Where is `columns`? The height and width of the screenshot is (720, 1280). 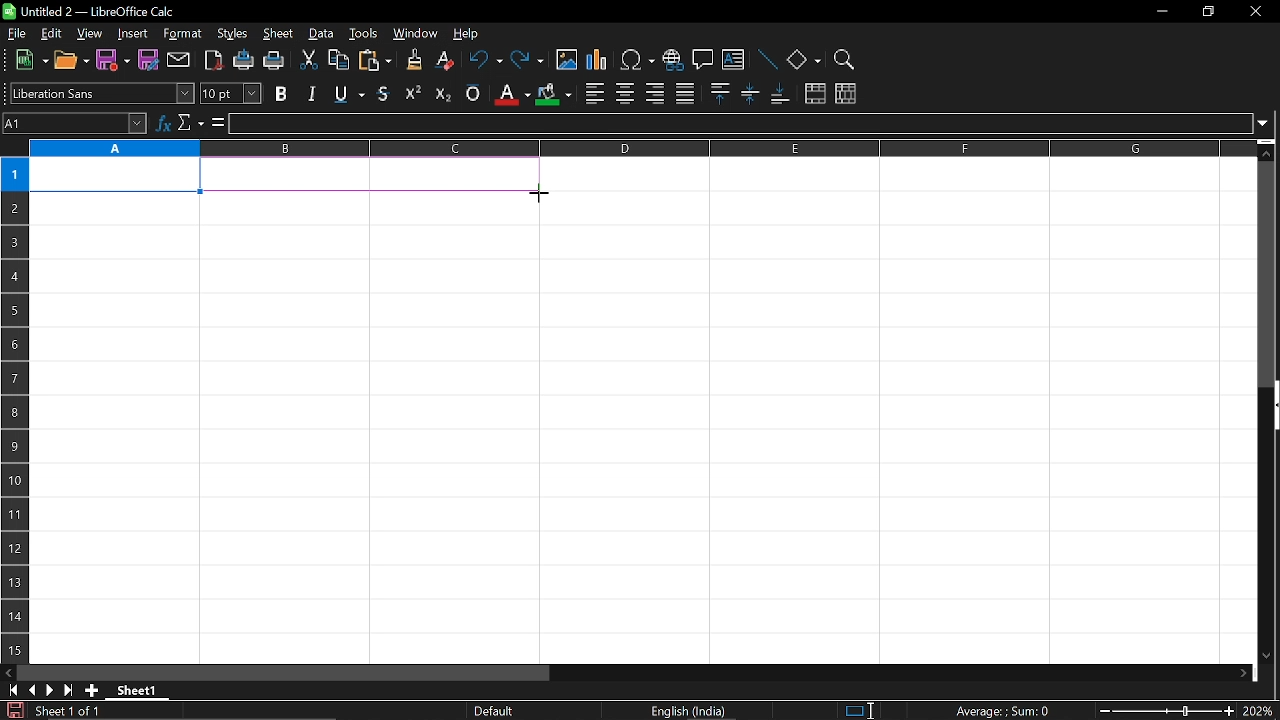
columns is located at coordinates (640, 149).